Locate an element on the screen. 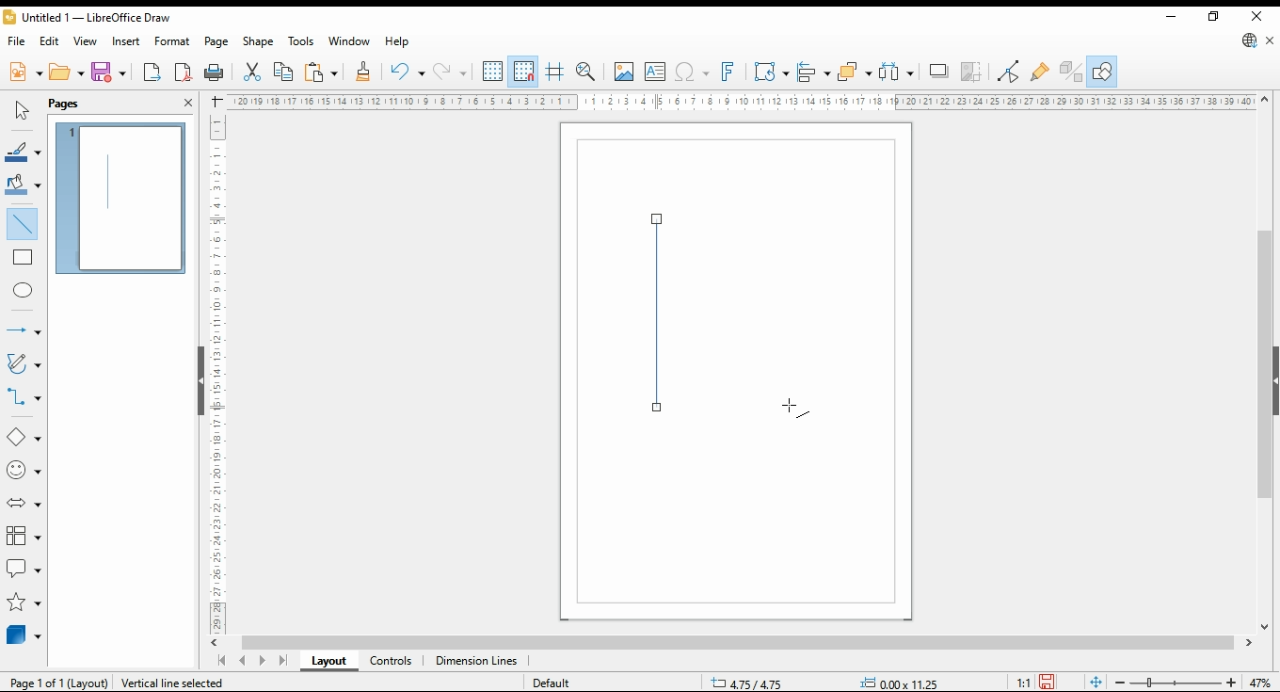  shape is located at coordinates (259, 43).